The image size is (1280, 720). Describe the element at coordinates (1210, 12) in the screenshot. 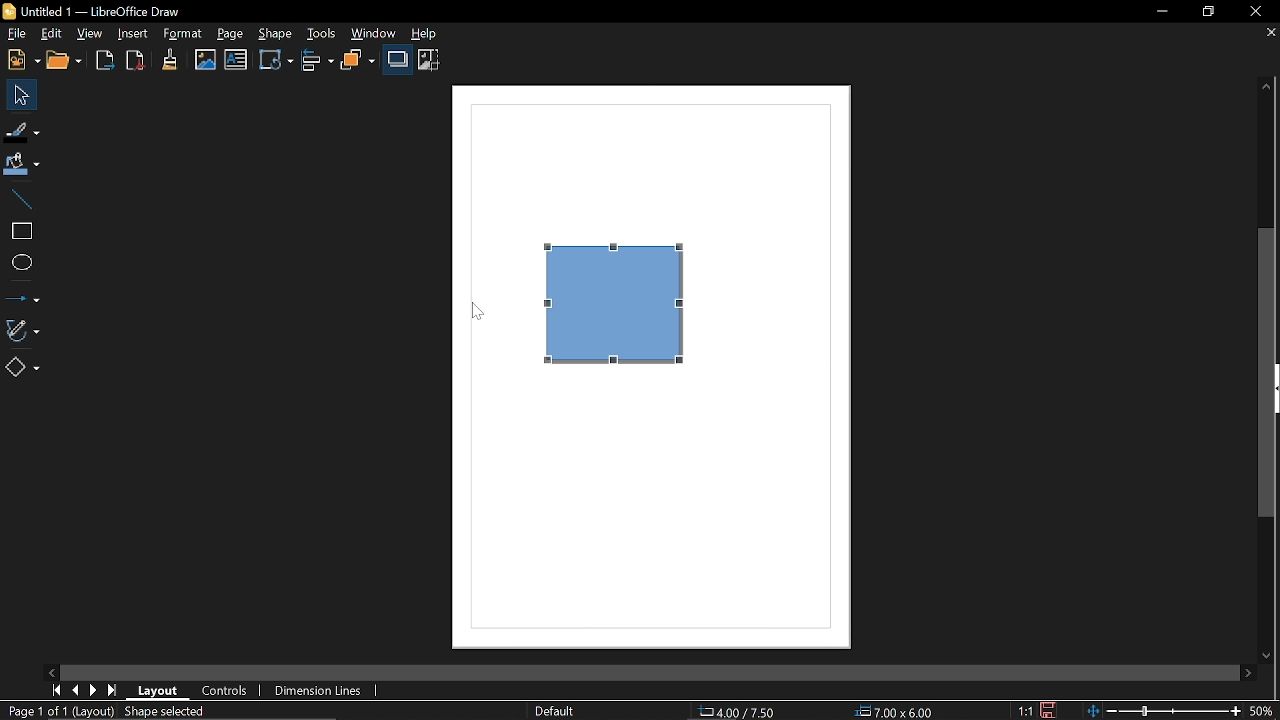

I see `Restore down` at that location.